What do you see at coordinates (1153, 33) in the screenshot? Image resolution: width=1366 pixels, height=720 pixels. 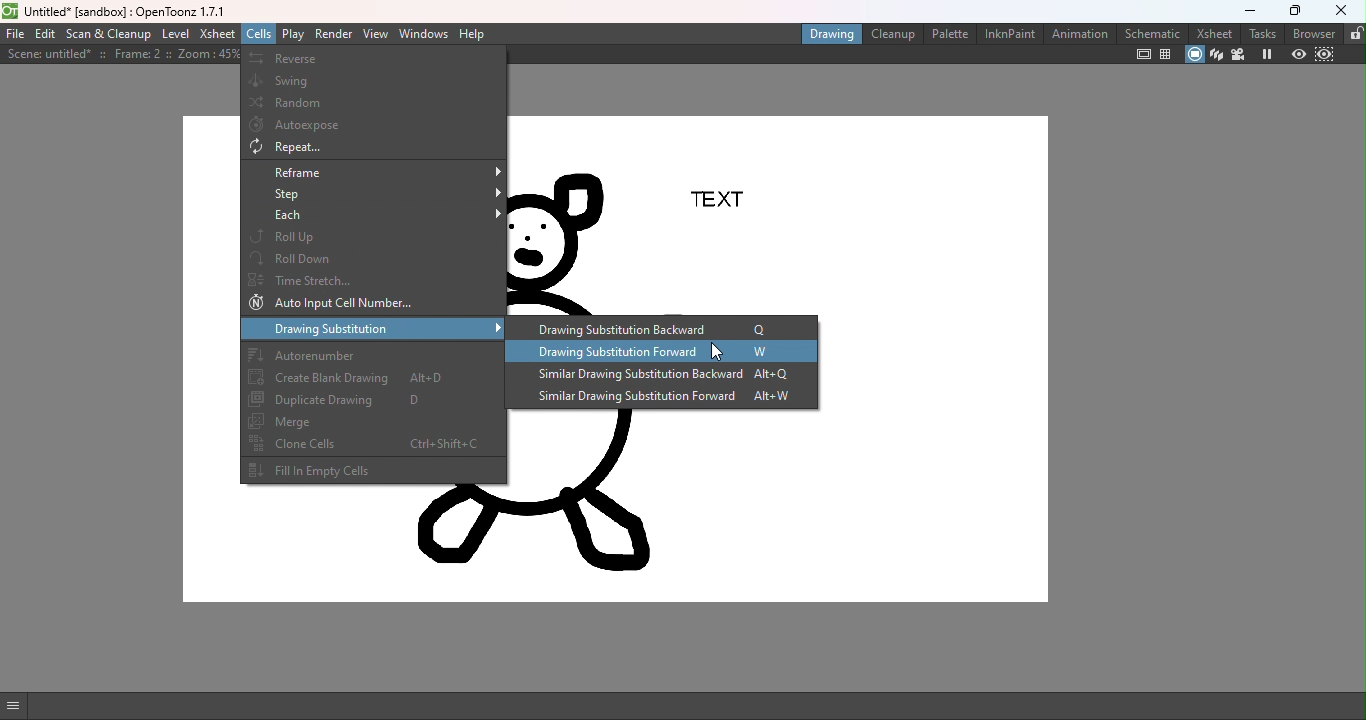 I see `Schematic` at bounding box center [1153, 33].